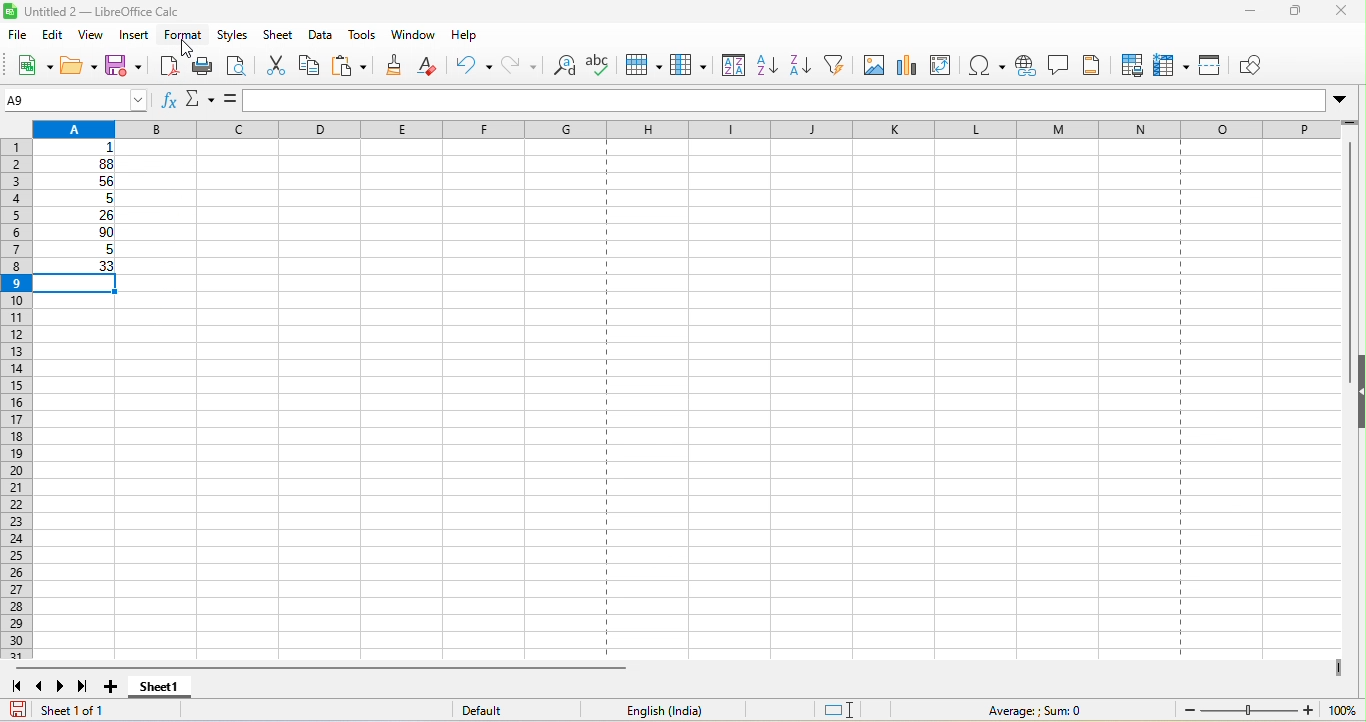 The width and height of the screenshot is (1366, 722). I want to click on scroll to first sheet, so click(16, 687).